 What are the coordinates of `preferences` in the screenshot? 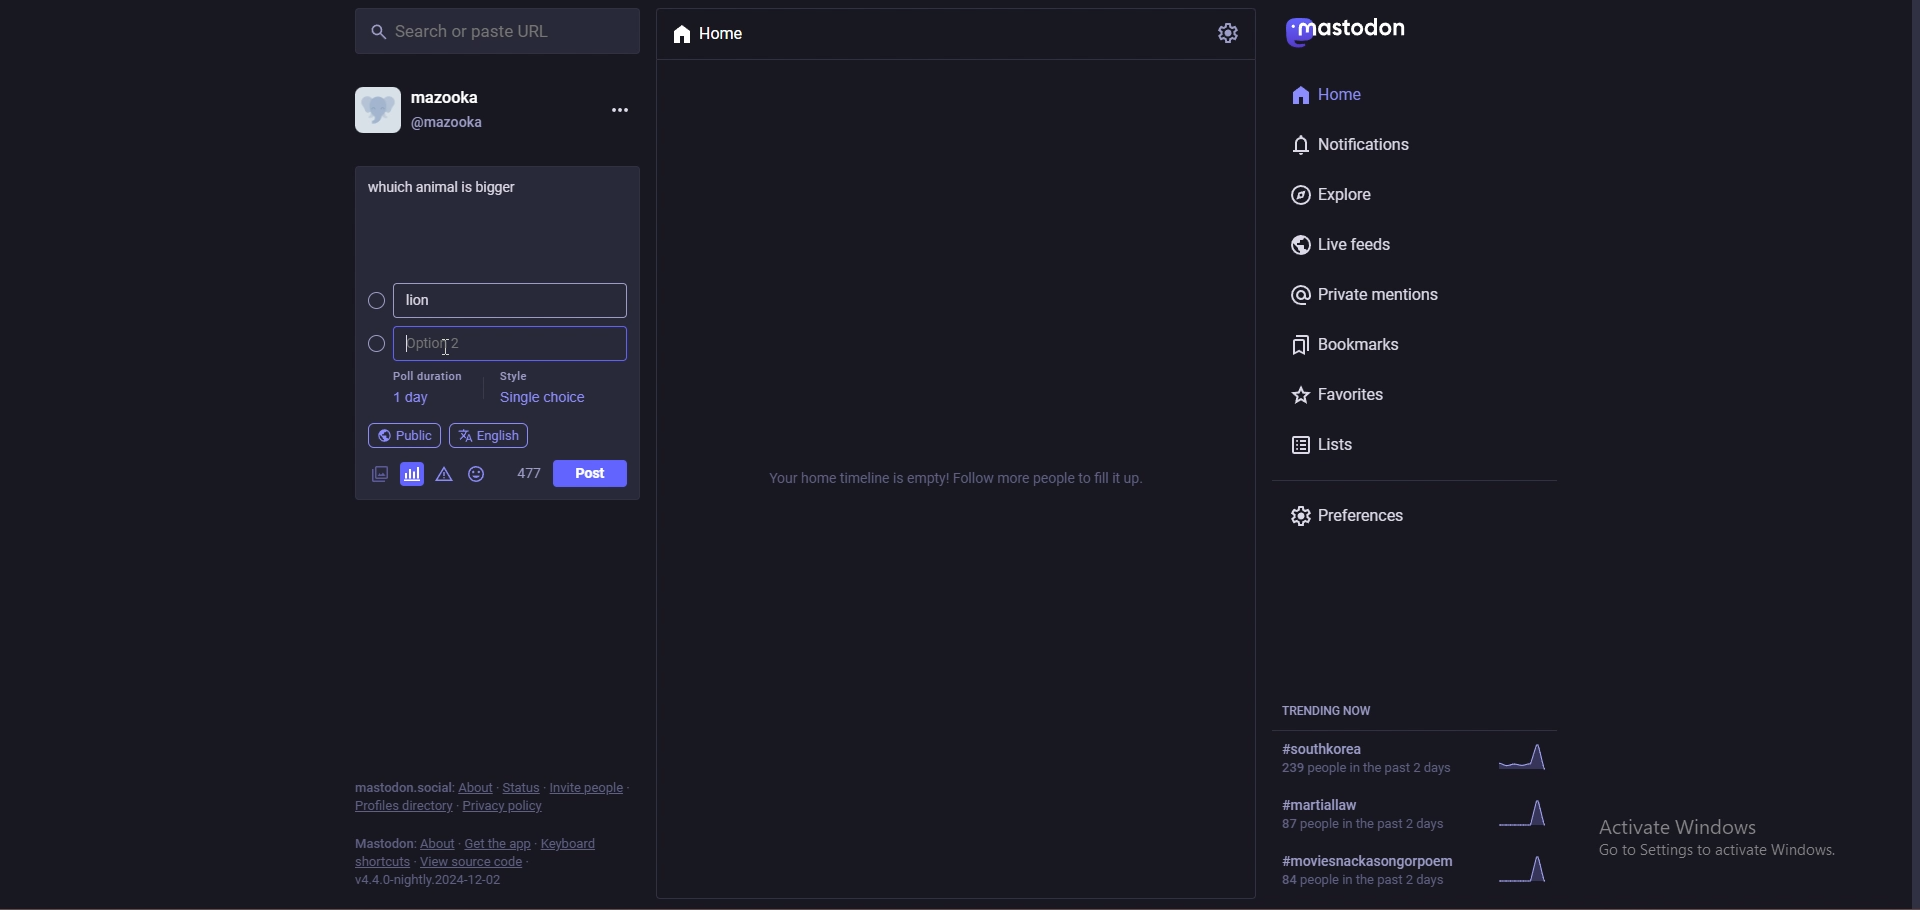 It's located at (1370, 517).